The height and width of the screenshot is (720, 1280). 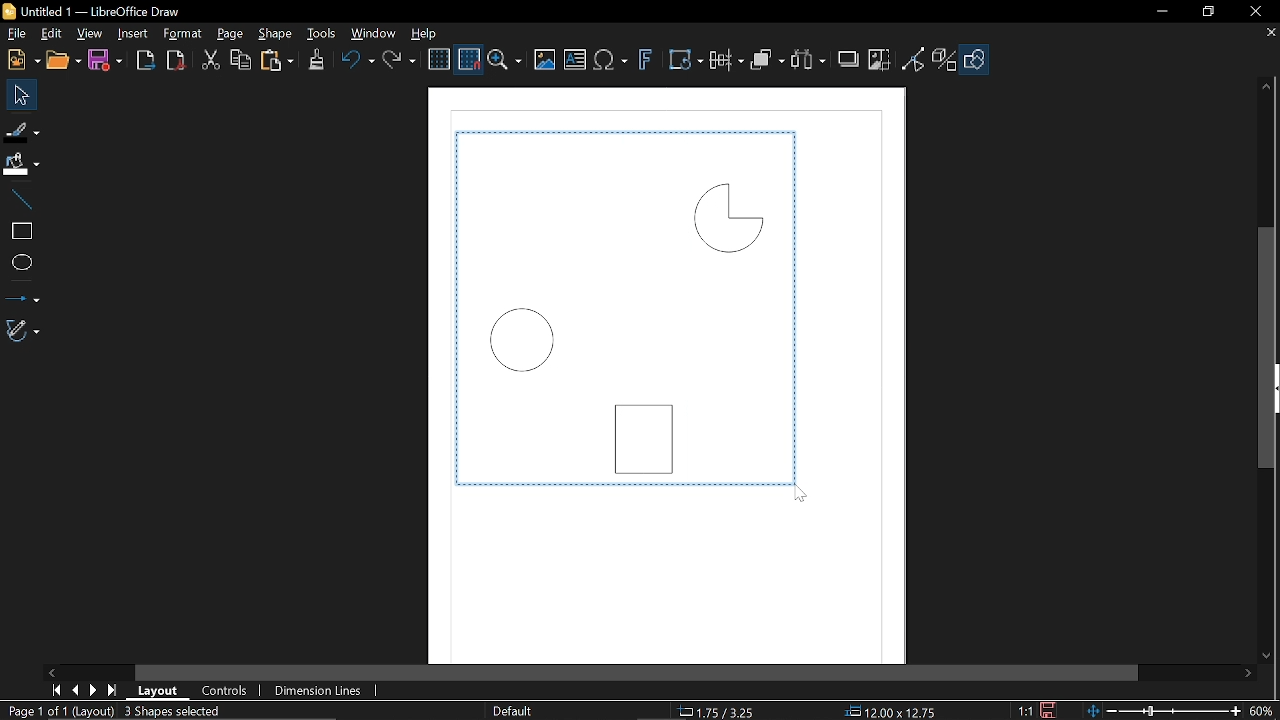 What do you see at coordinates (22, 332) in the screenshot?
I see `Curves and polygon` at bounding box center [22, 332].